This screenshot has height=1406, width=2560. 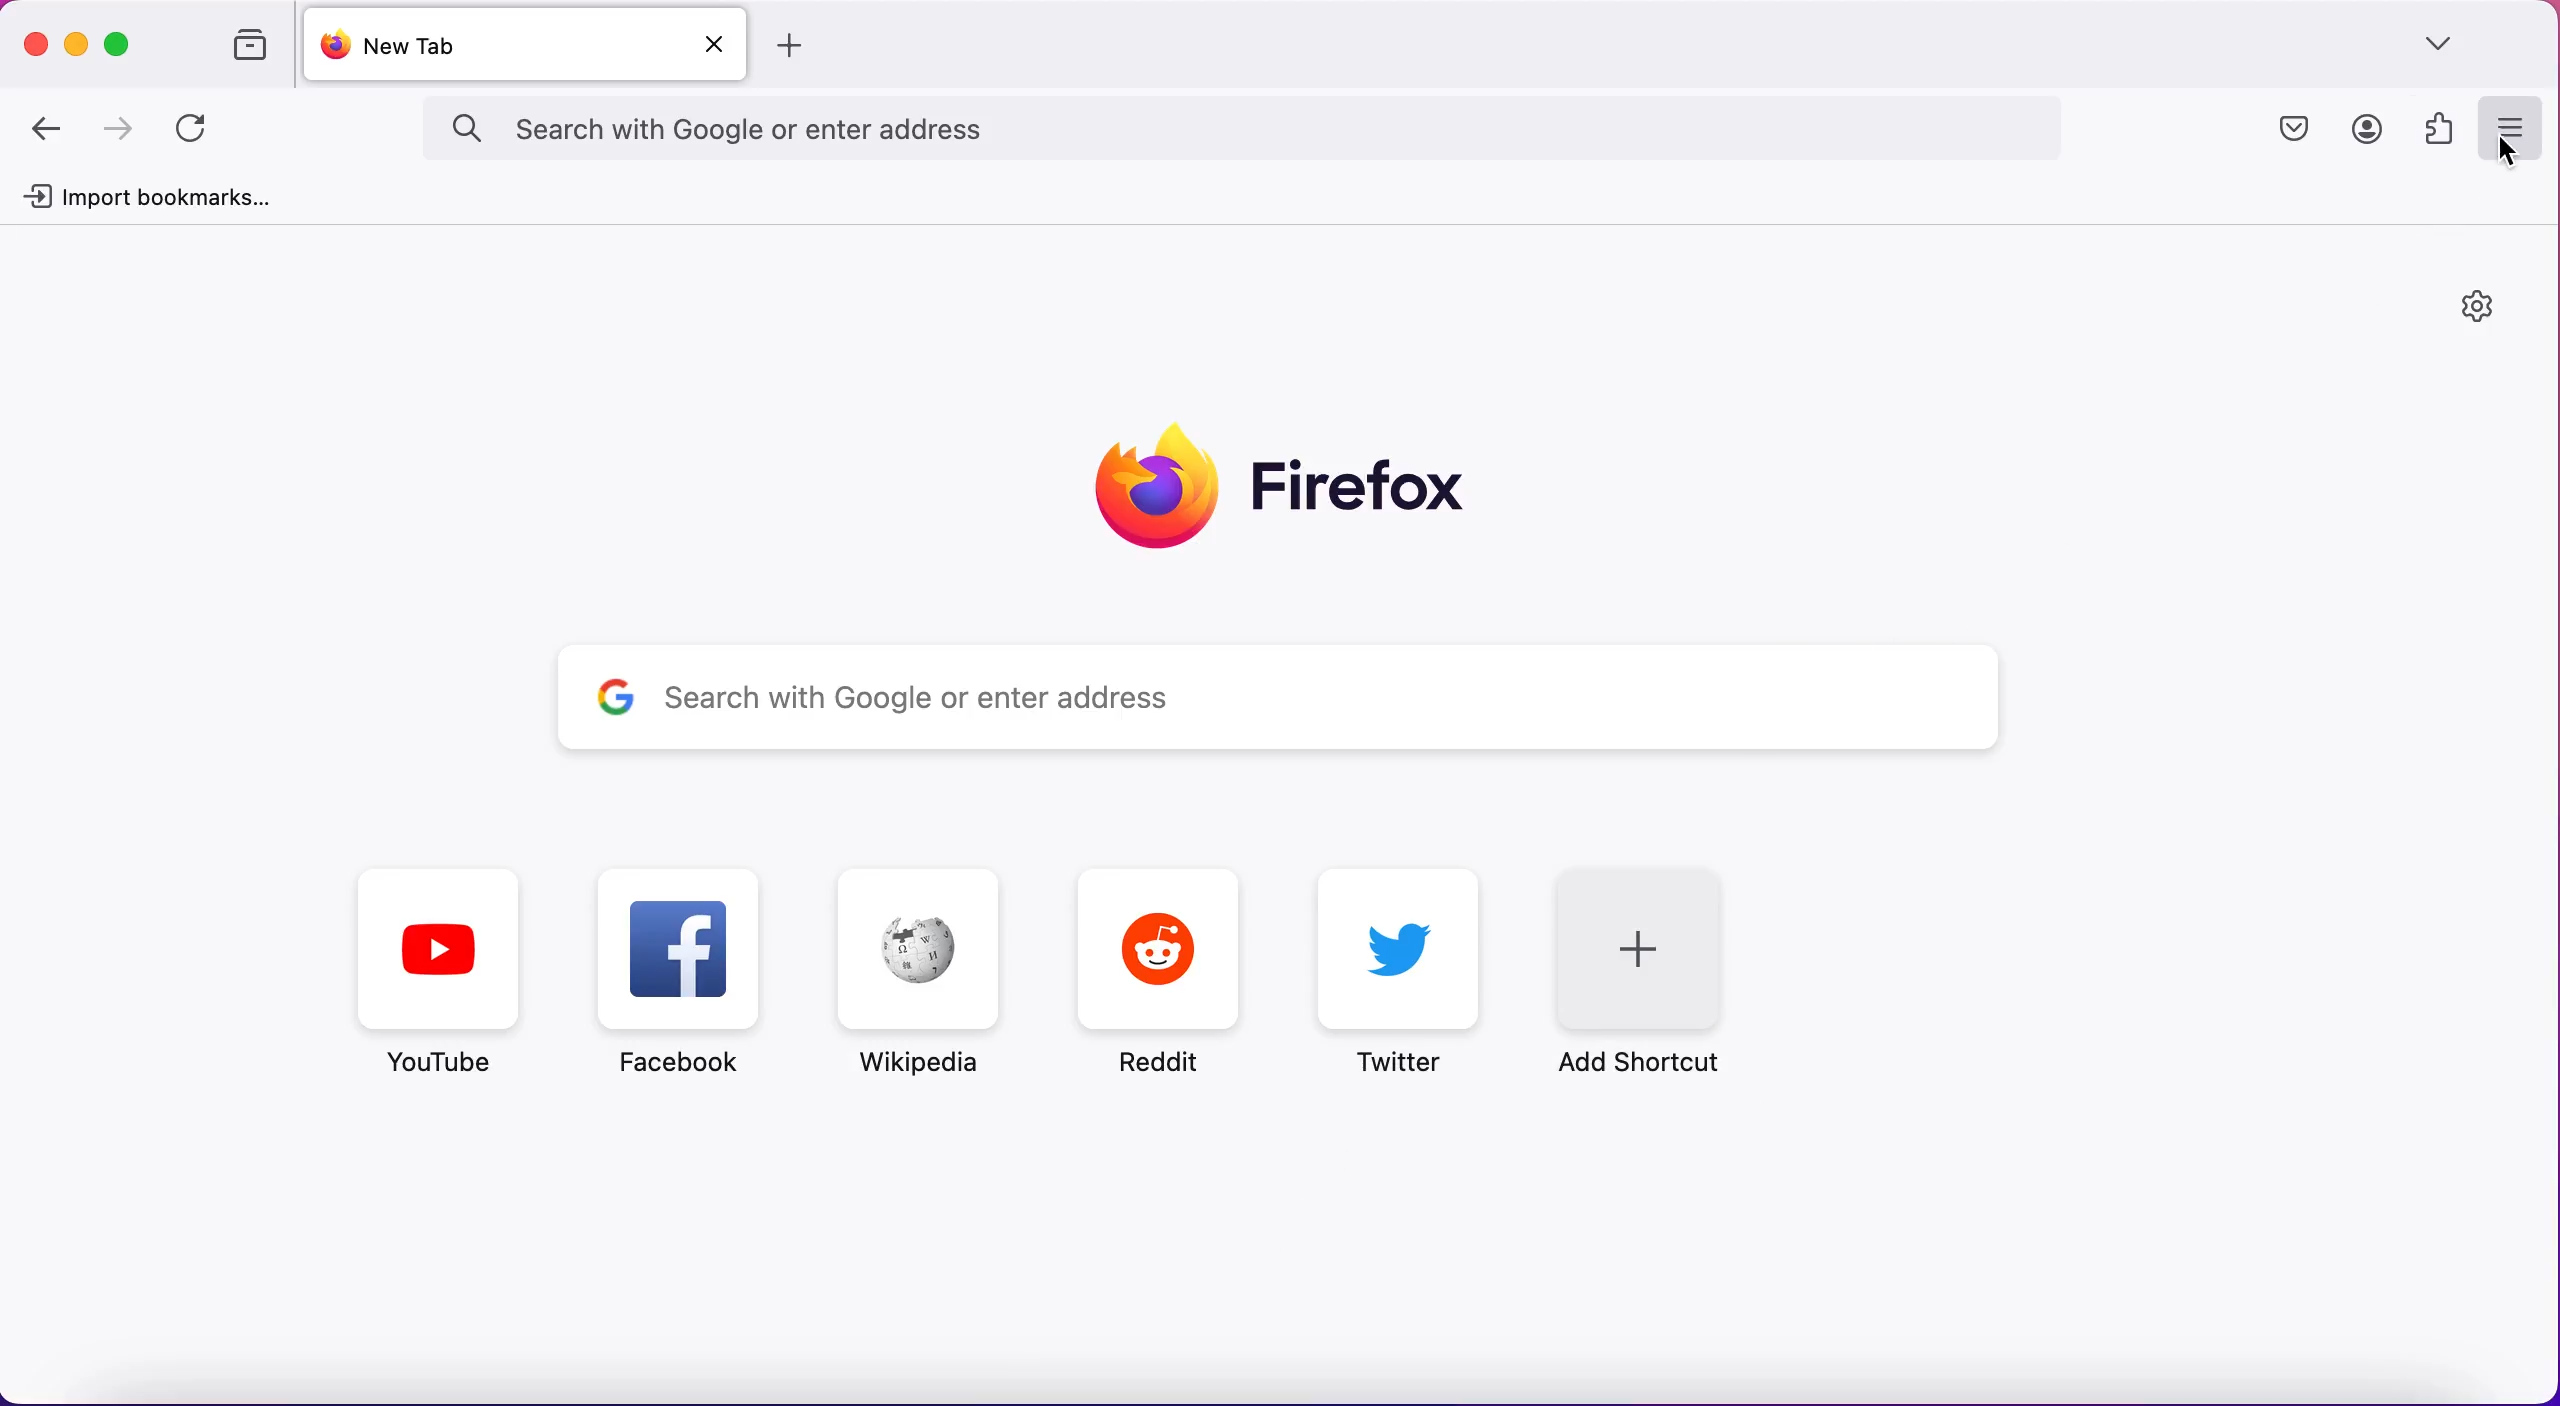 What do you see at coordinates (123, 44) in the screenshot?
I see `maximize` at bounding box center [123, 44].